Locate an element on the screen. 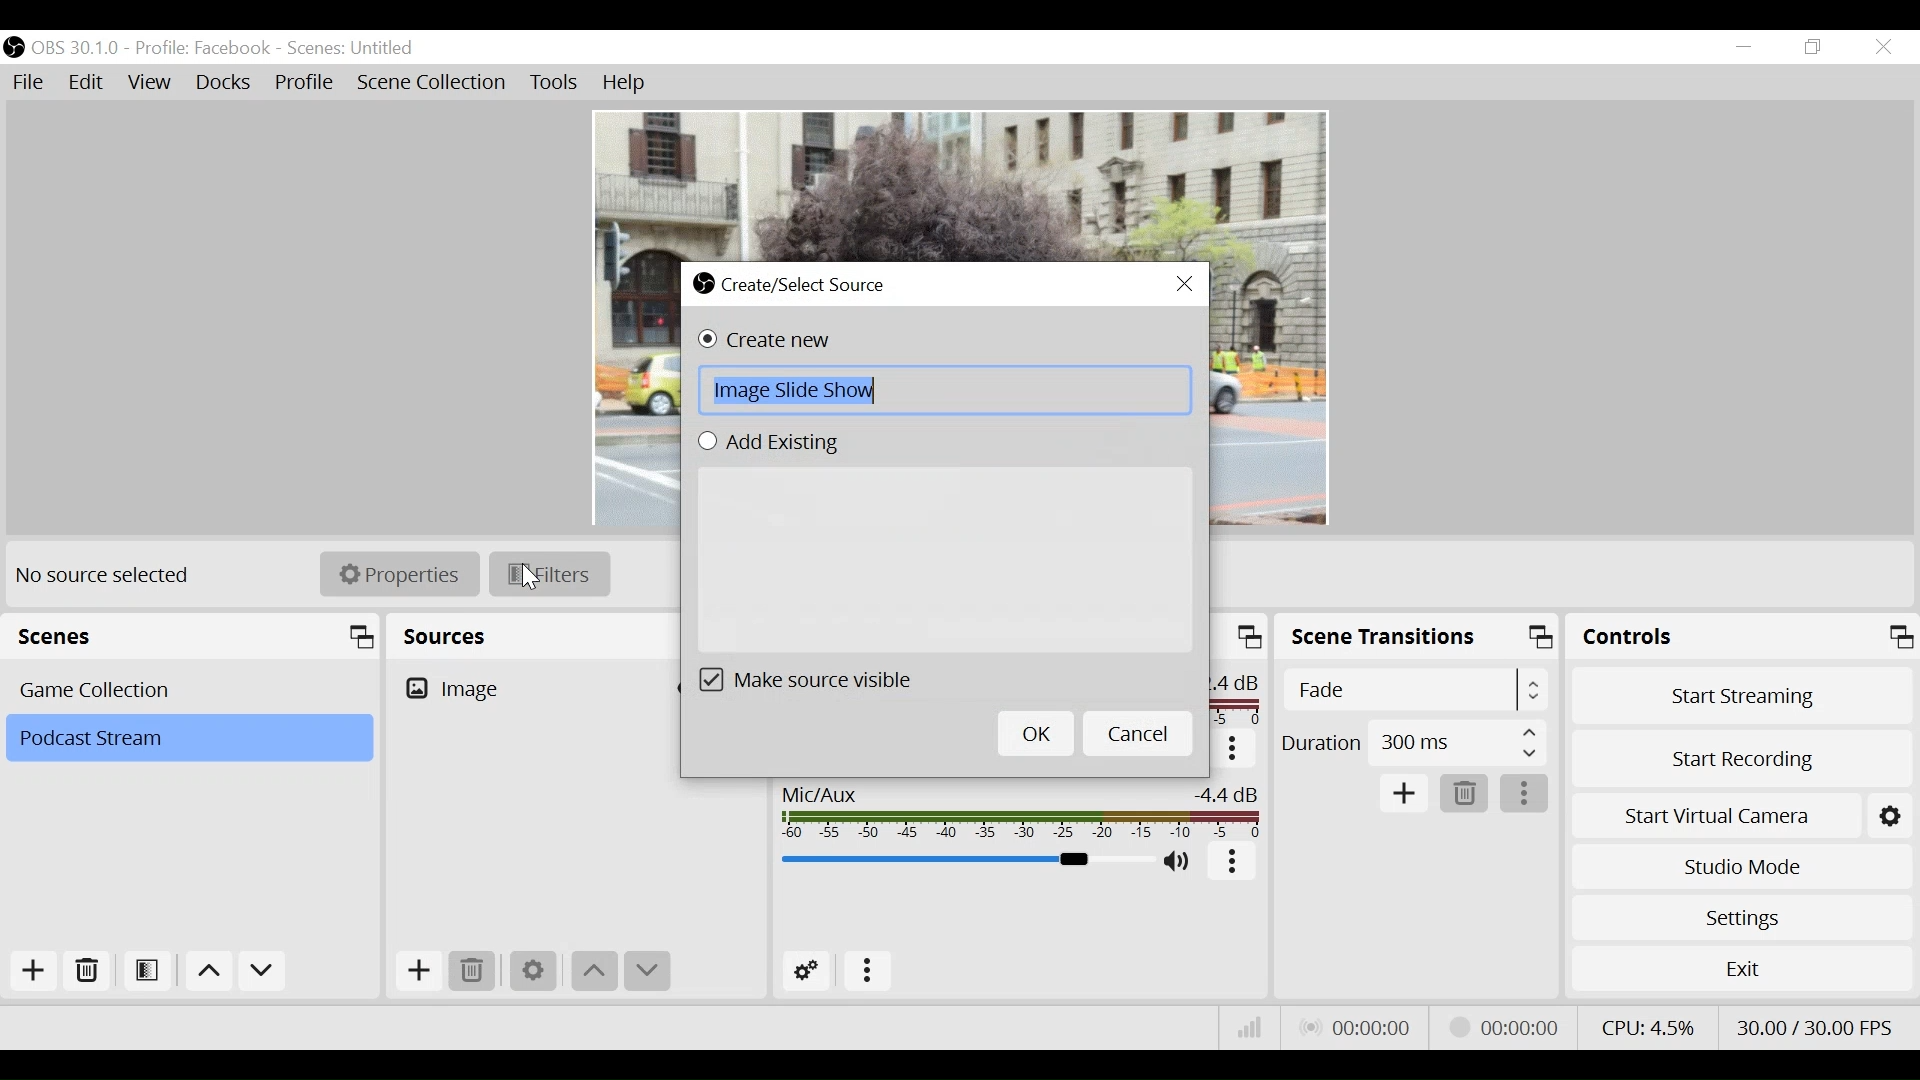 The image size is (1920, 1080). Mic/Aux is located at coordinates (1016, 808).